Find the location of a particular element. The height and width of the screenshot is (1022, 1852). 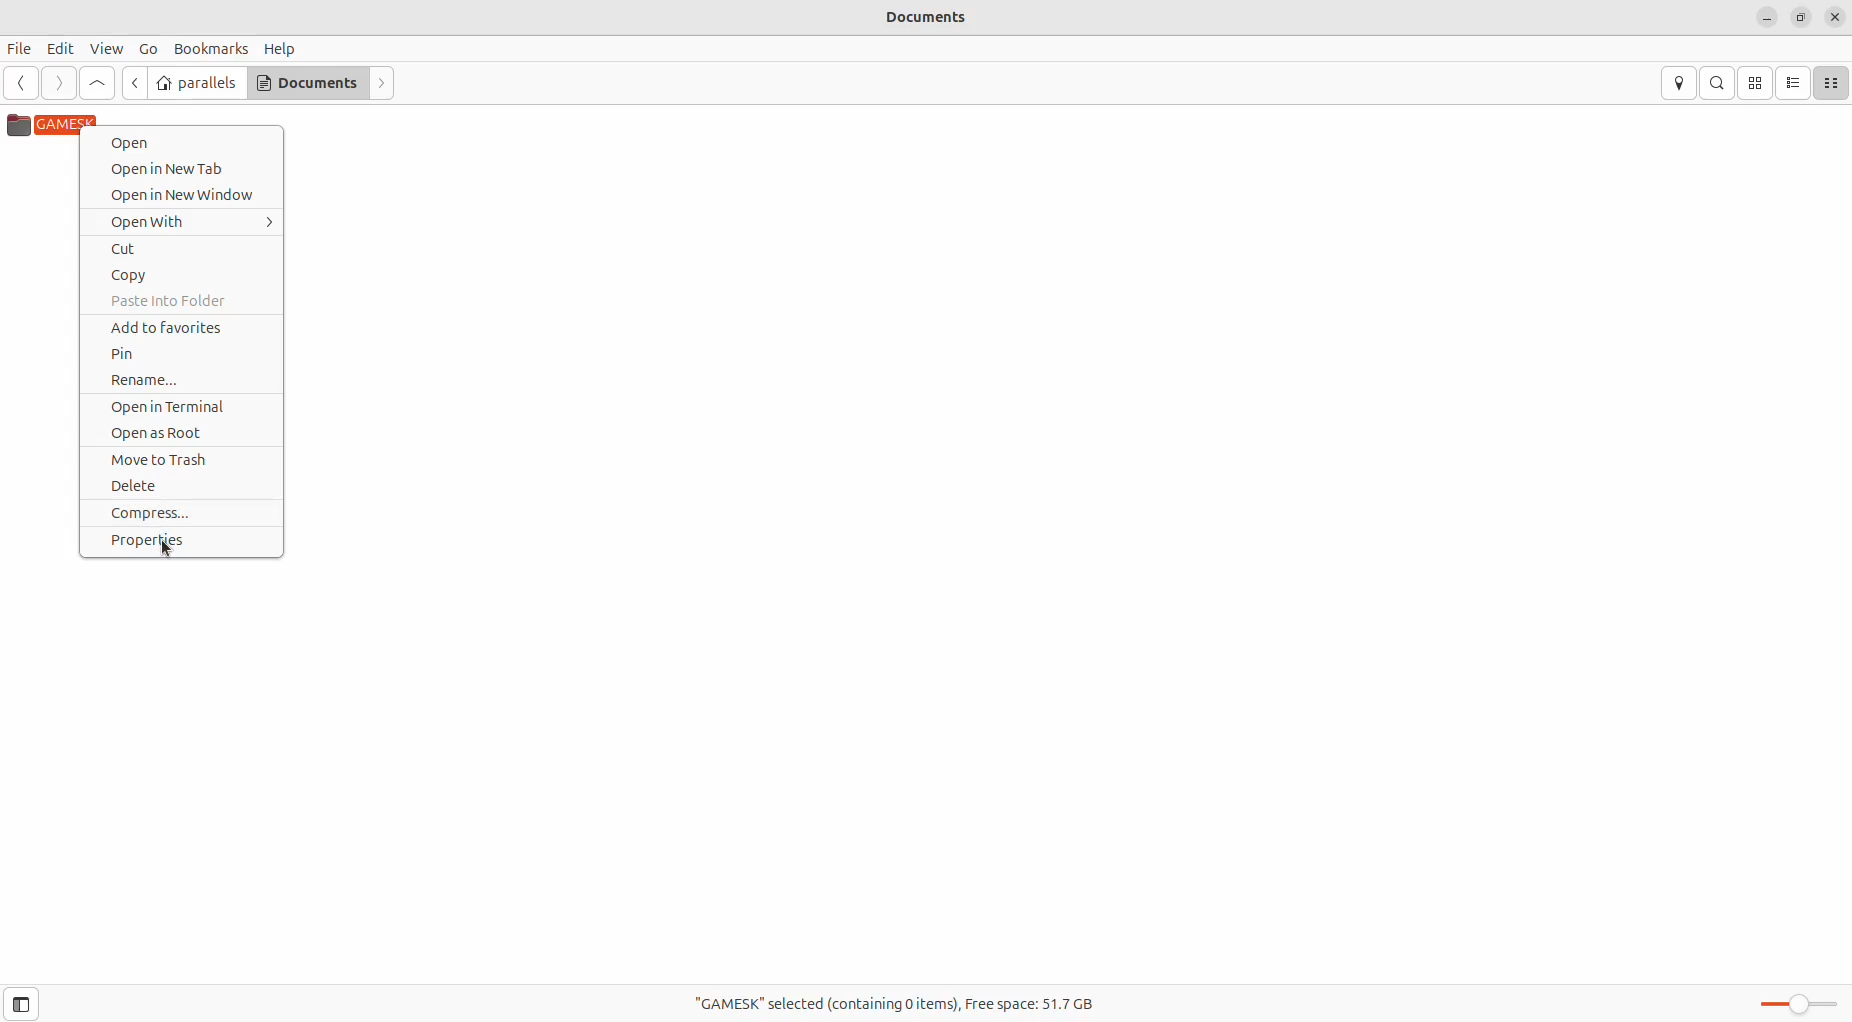

View is located at coordinates (105, 50).